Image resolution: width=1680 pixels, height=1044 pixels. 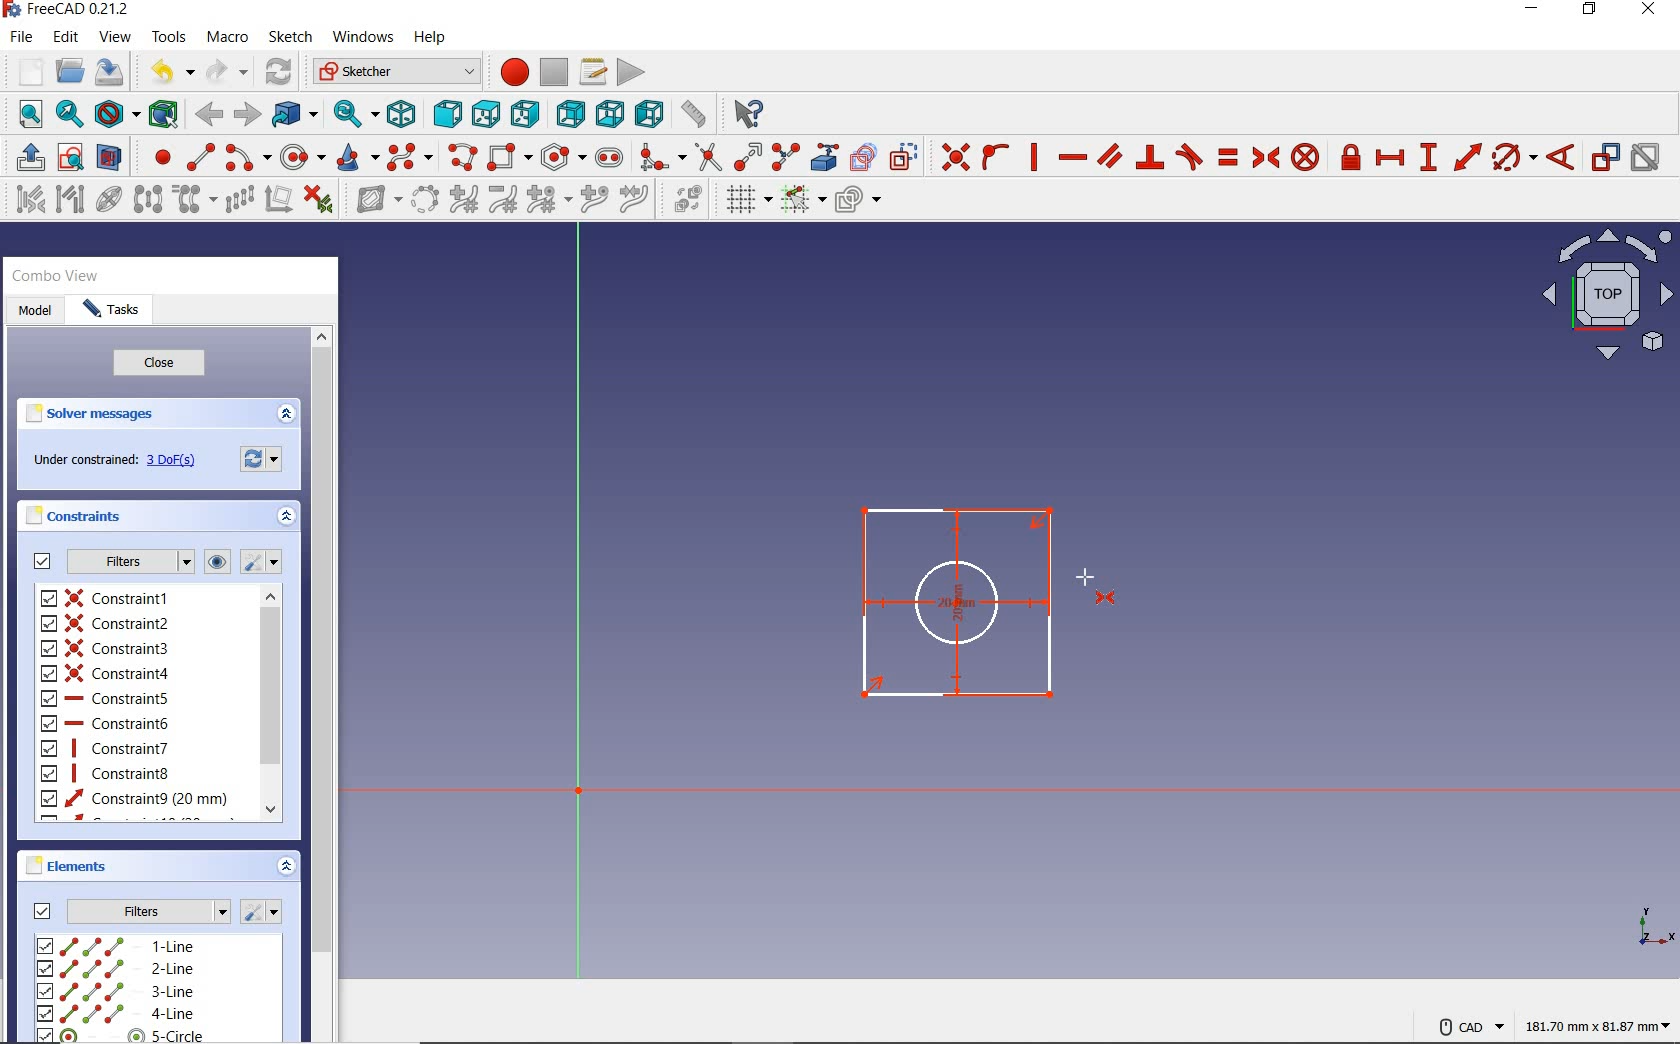 What do you see at coordinates (229, 36) in the screenshot?
I see `macro` at bounding box center [229, 36].